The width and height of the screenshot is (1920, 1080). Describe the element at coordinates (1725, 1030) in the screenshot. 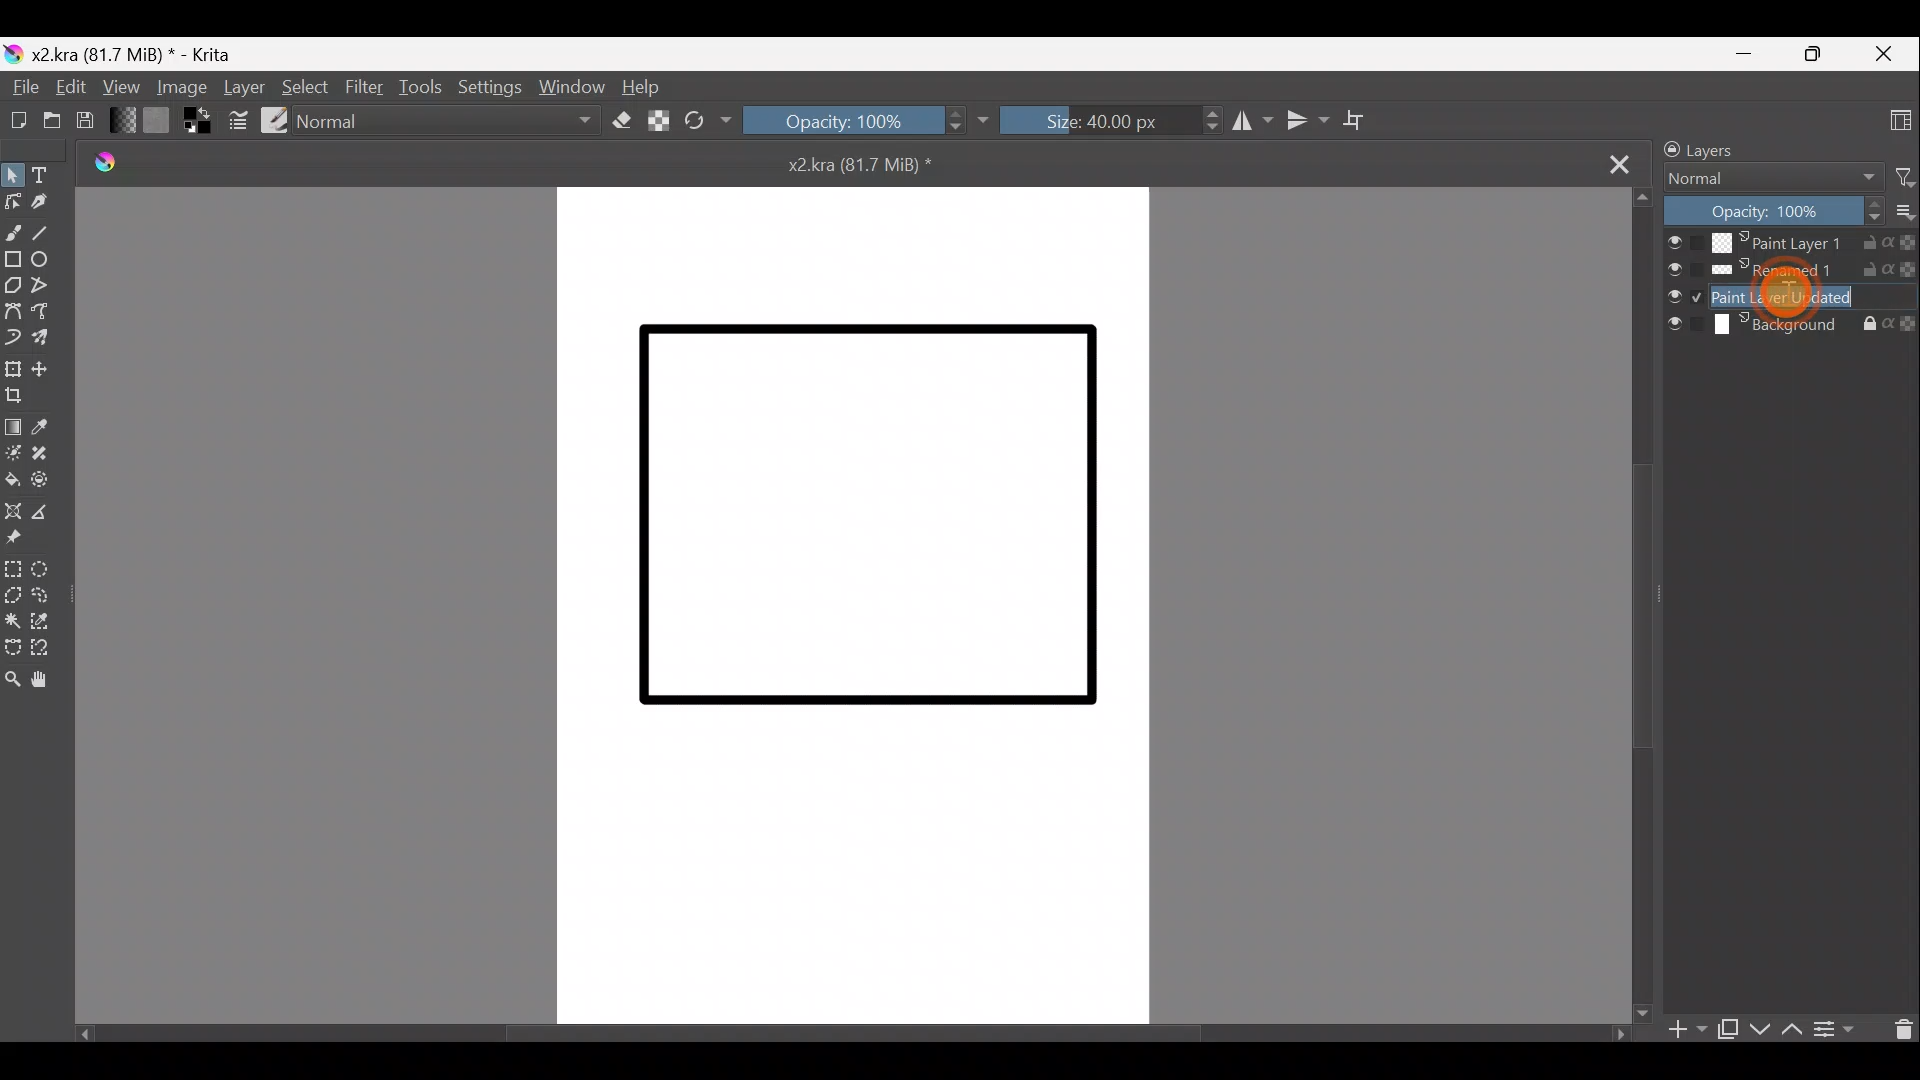

I see `Duplicate layer or mask` at that location.